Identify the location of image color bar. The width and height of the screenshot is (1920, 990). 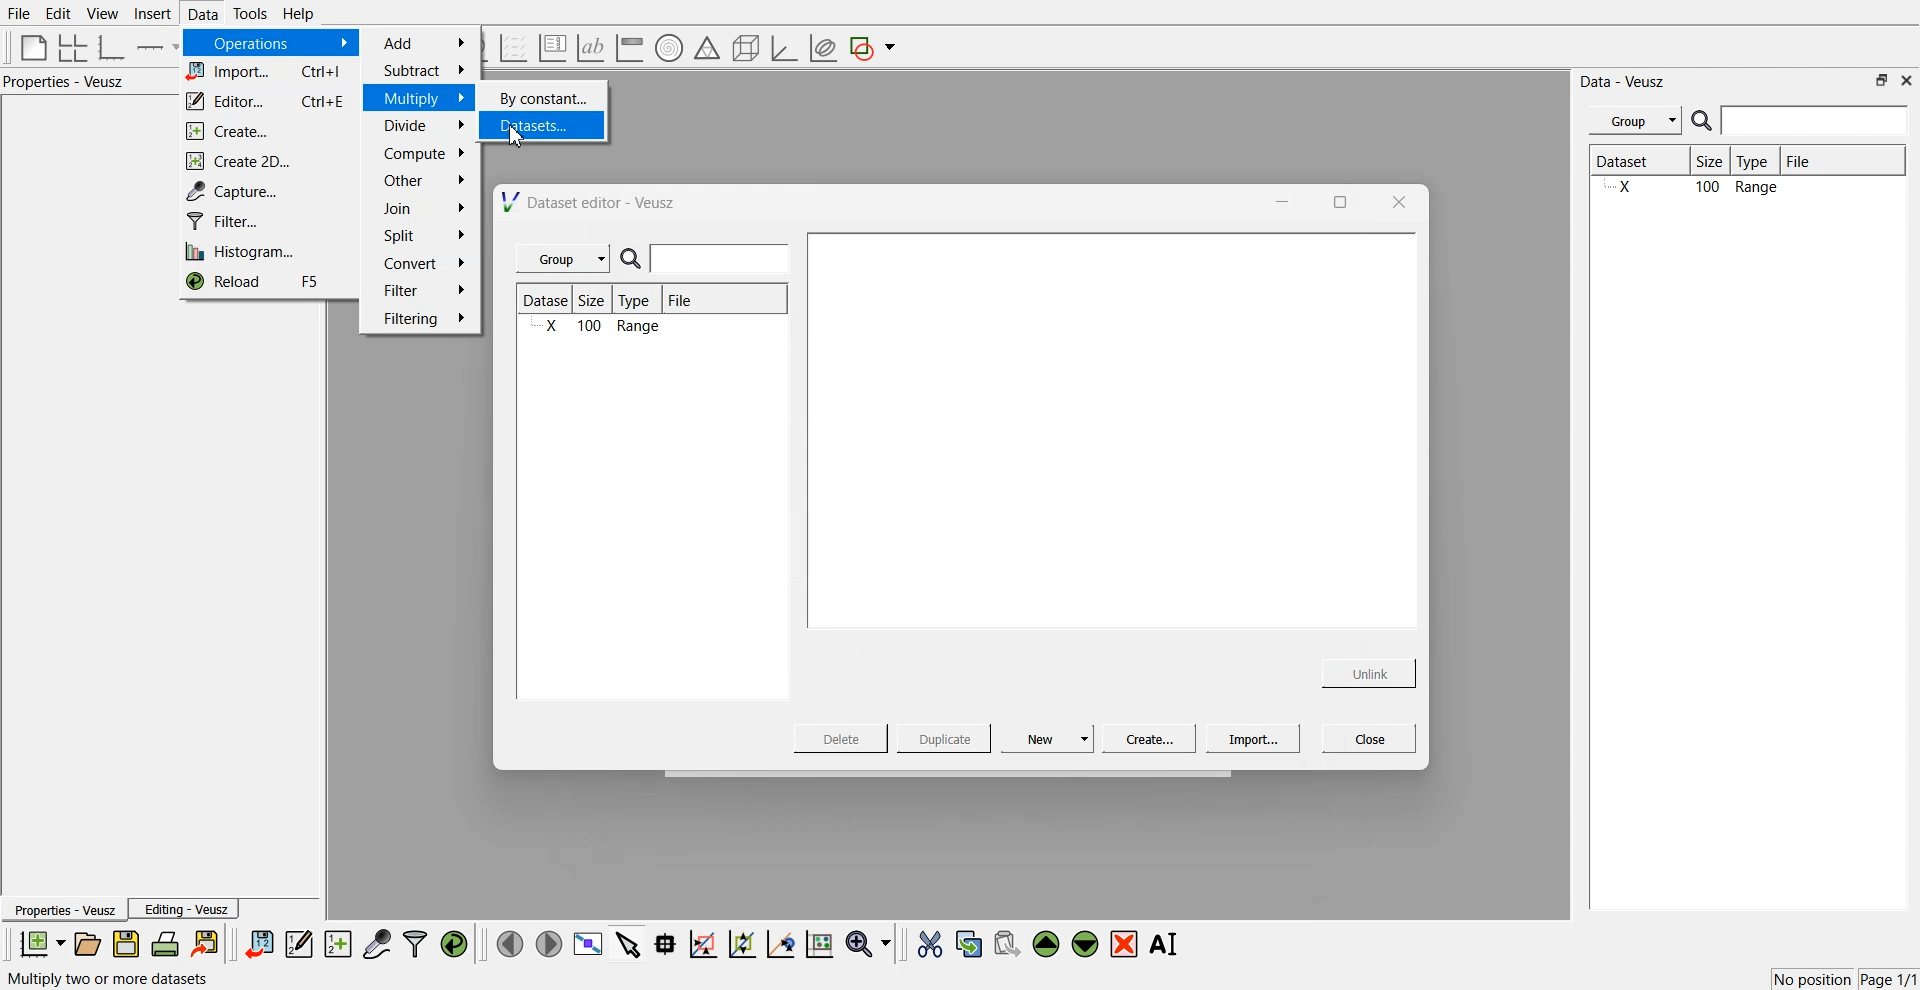
(629, 49).